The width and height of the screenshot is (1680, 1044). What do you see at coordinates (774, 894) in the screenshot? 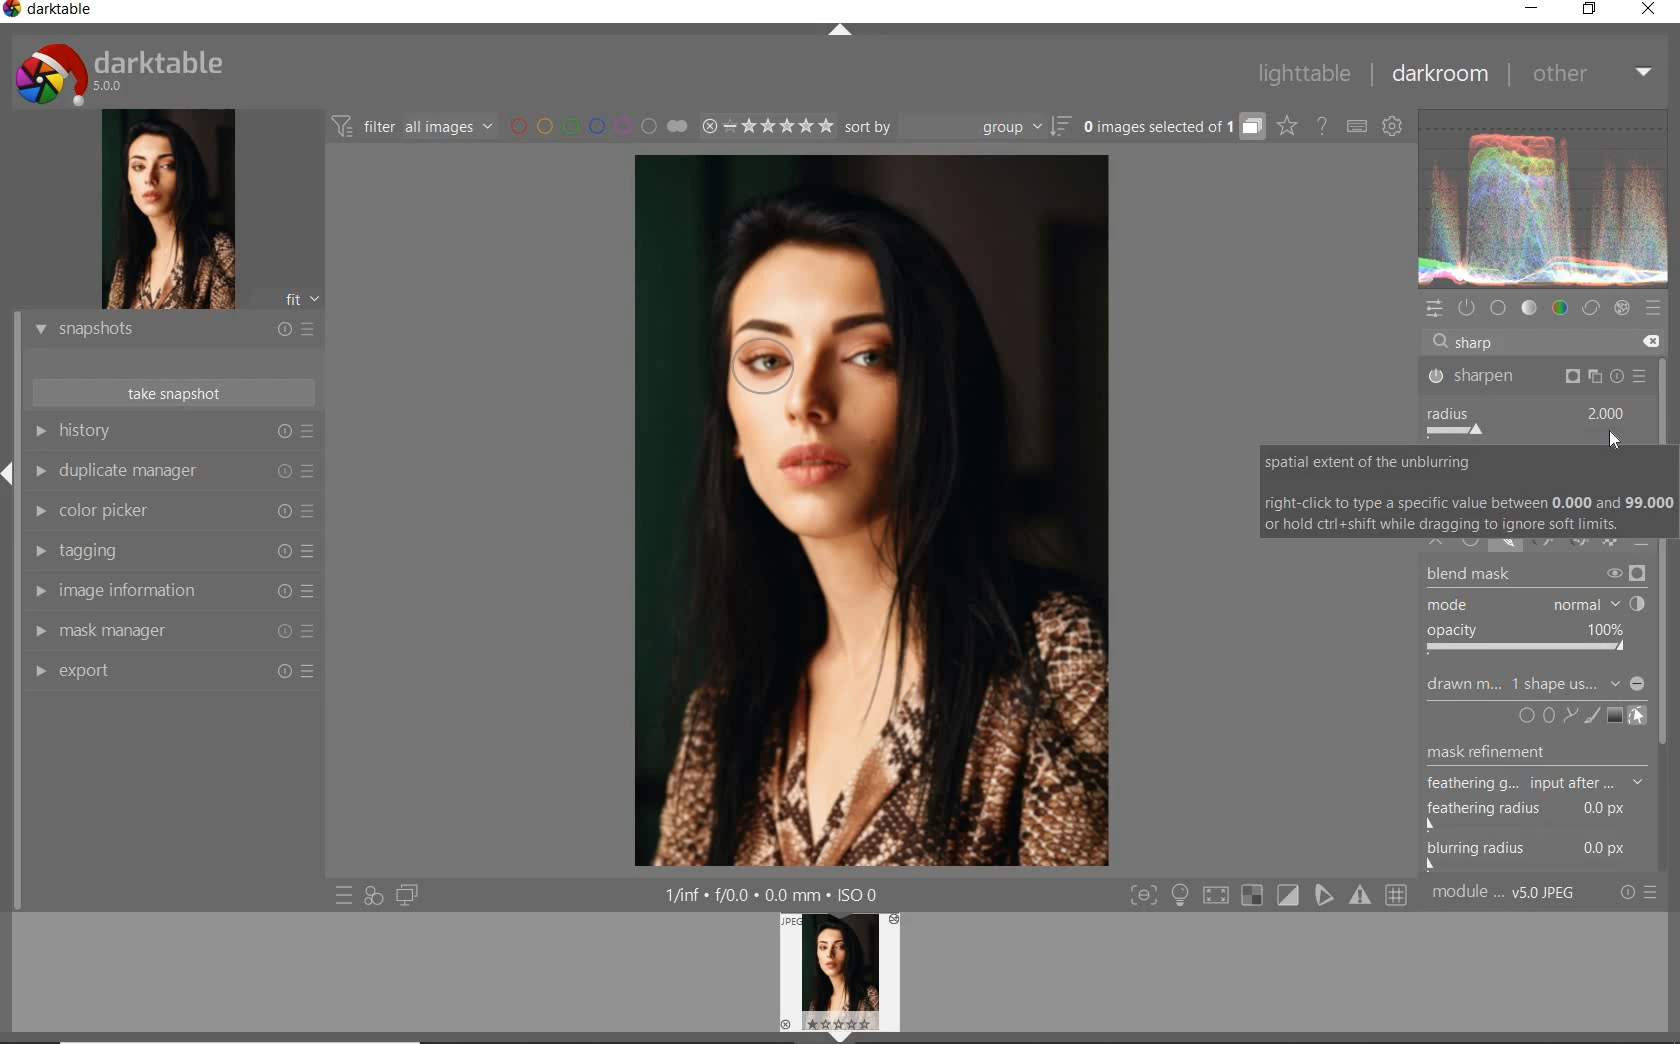
I see `1/inf*f/0.0 mm*ISO 0` at bounding box center [774, 894].